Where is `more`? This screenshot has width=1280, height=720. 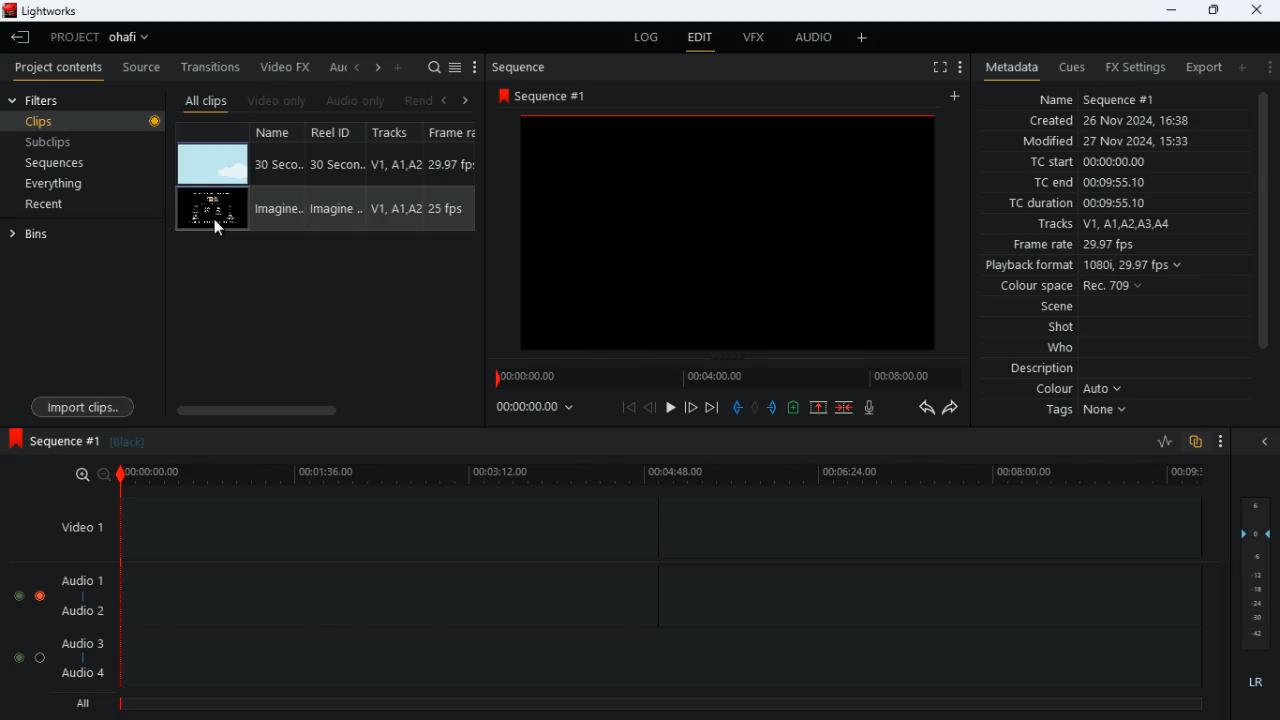
more is located at coordinates (1270, 67).